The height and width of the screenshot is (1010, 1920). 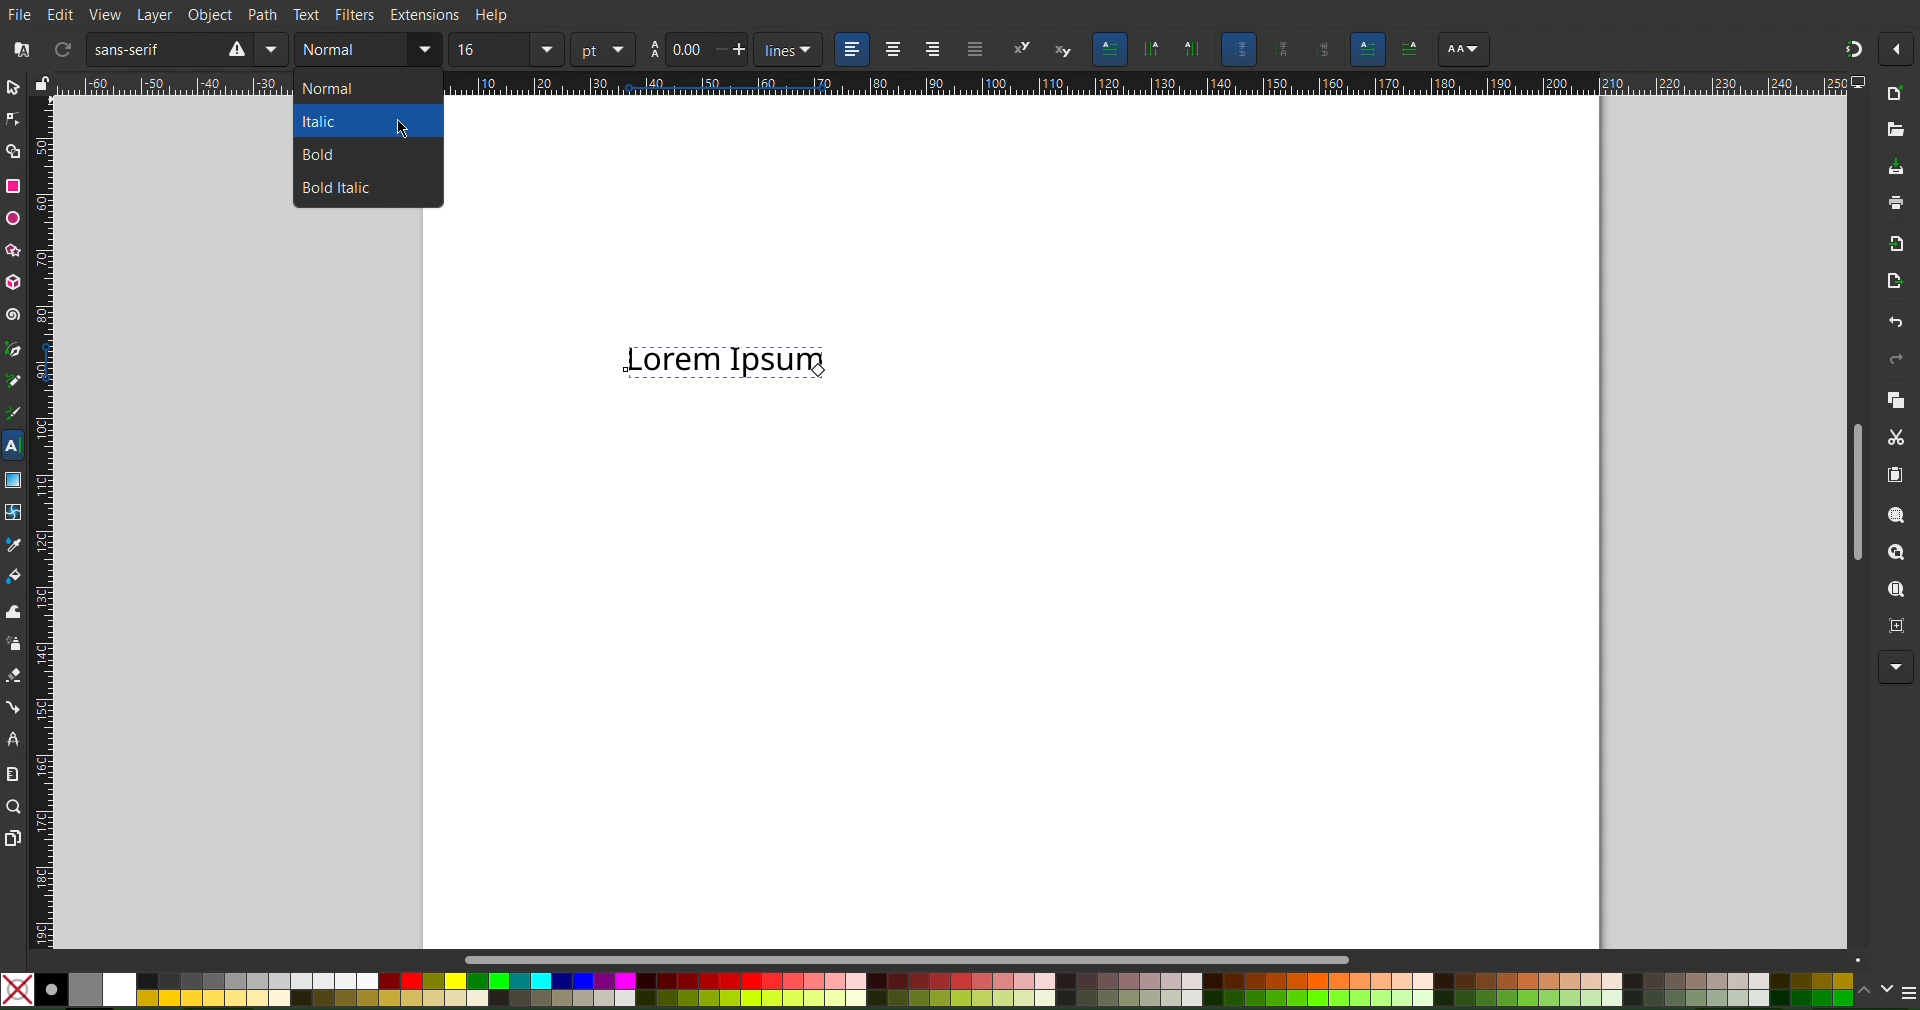 What do you see at coordinates (1059, 48) in the screenshot?
I see `subscript` at bounding box center [1059, 48].